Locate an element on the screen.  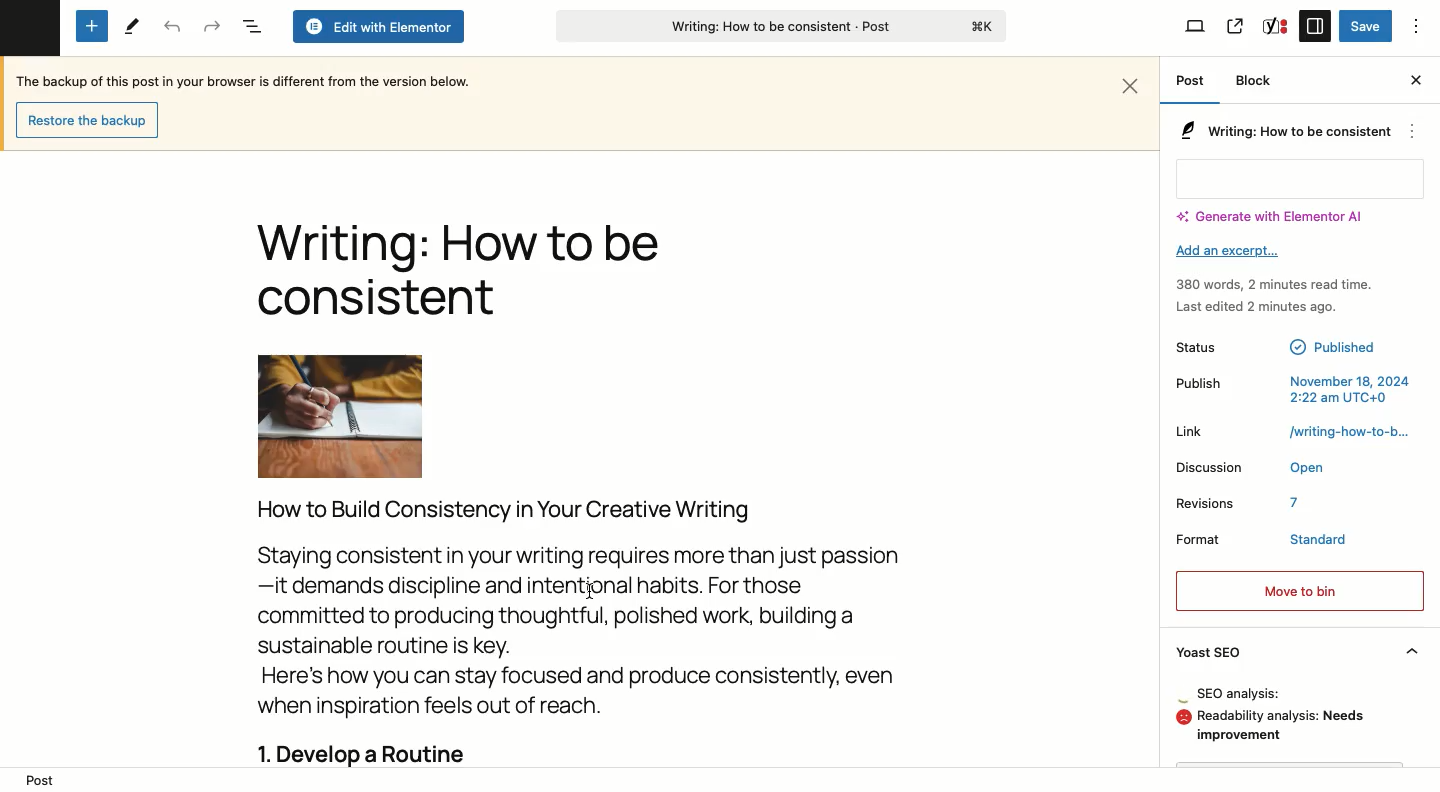
Add new block is located at coordinates (92, 26).